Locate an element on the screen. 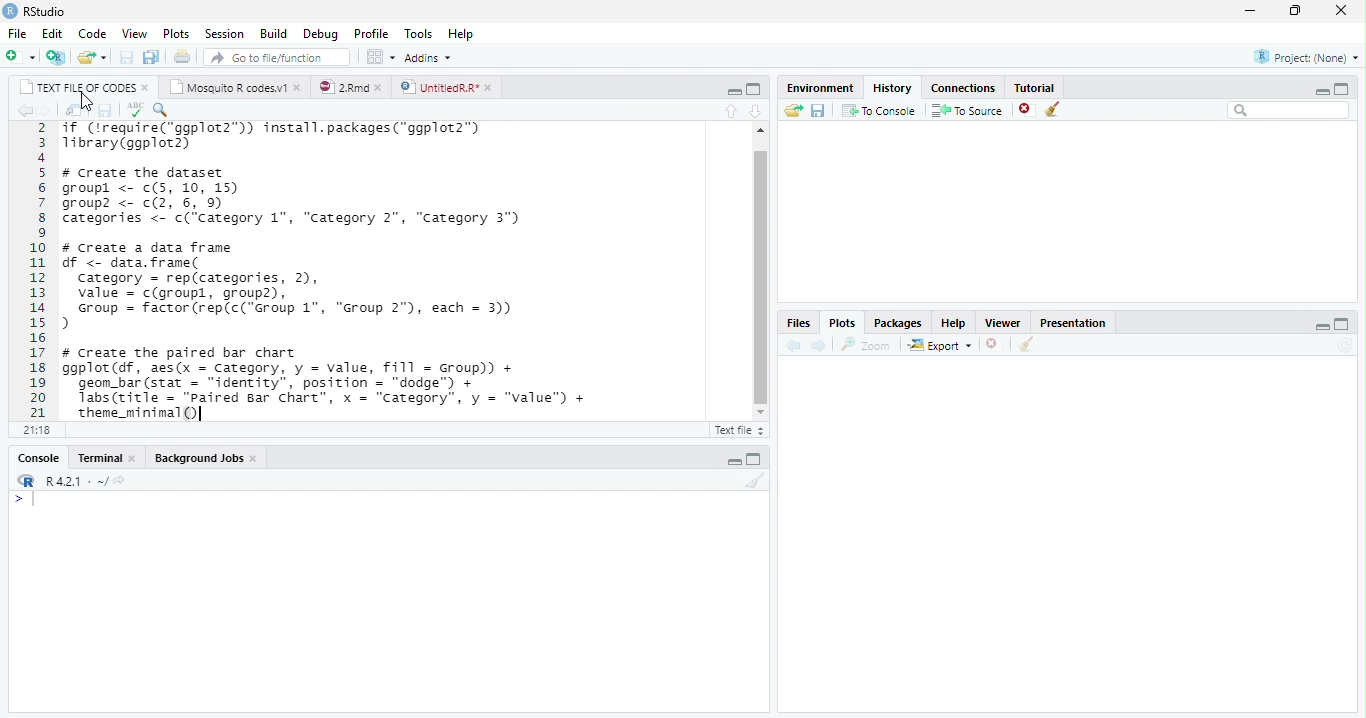  close is located at coordinates (298, 88).